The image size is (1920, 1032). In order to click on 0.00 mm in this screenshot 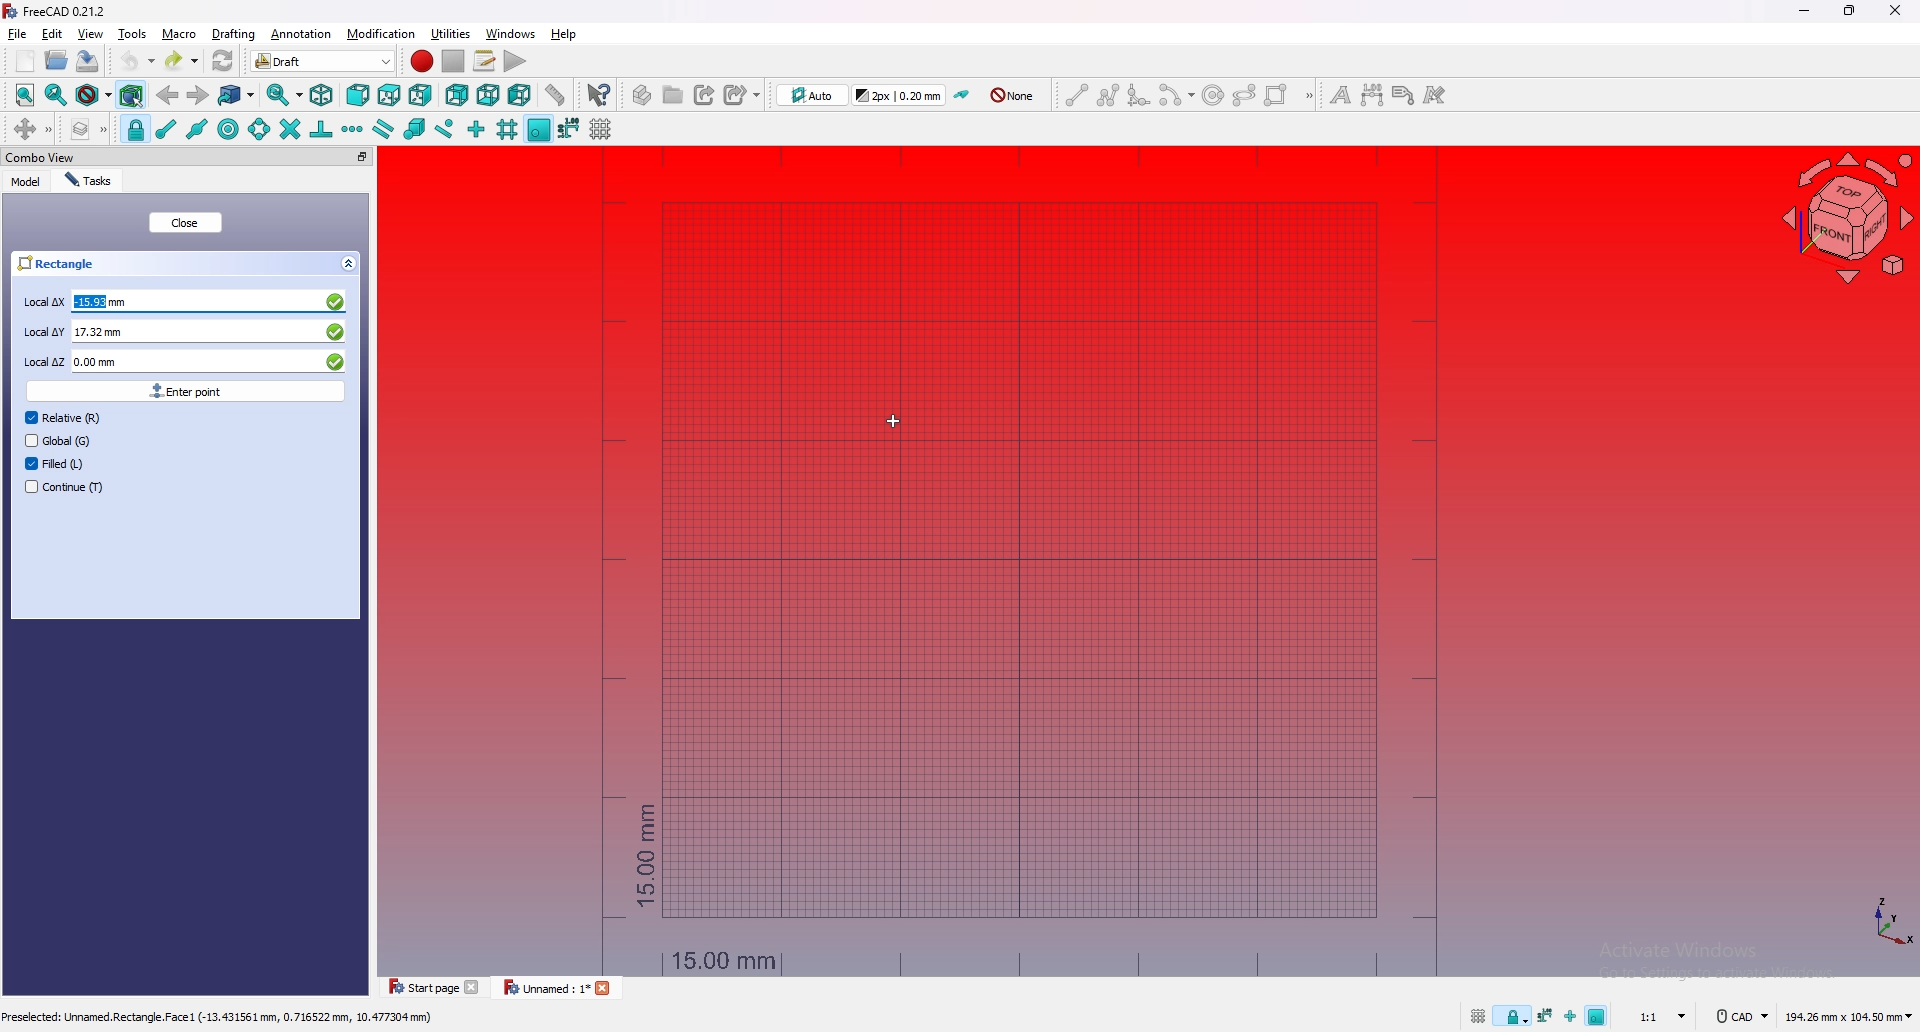, I will do `click(209, 360)`.